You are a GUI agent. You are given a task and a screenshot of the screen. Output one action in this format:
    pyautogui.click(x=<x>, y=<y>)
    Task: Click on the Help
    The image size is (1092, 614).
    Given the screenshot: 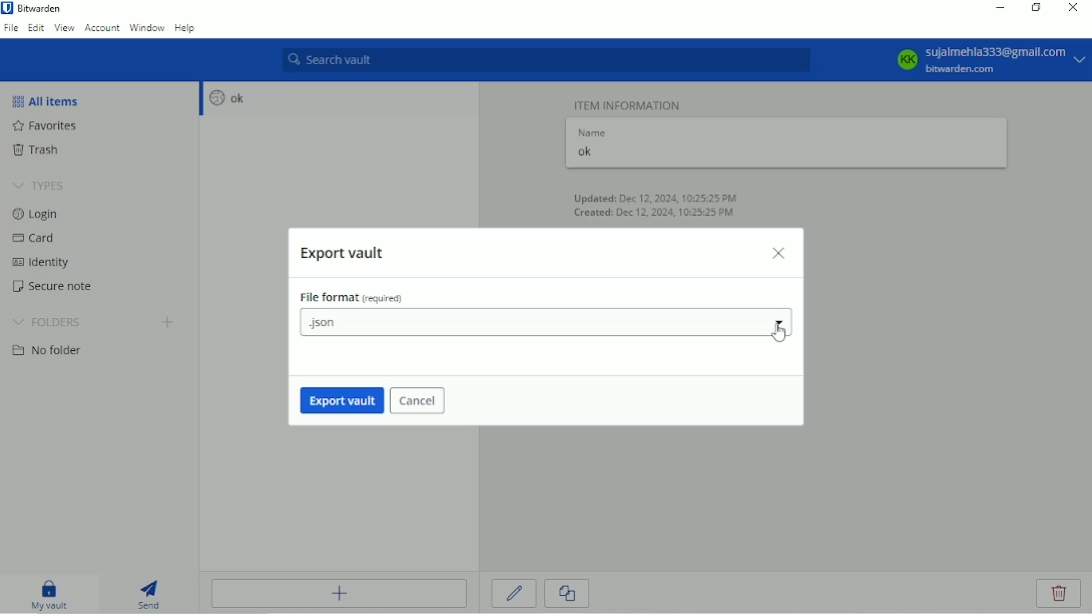 What is the action you would take?
    pyautogui.click(x=186, y=29)
    